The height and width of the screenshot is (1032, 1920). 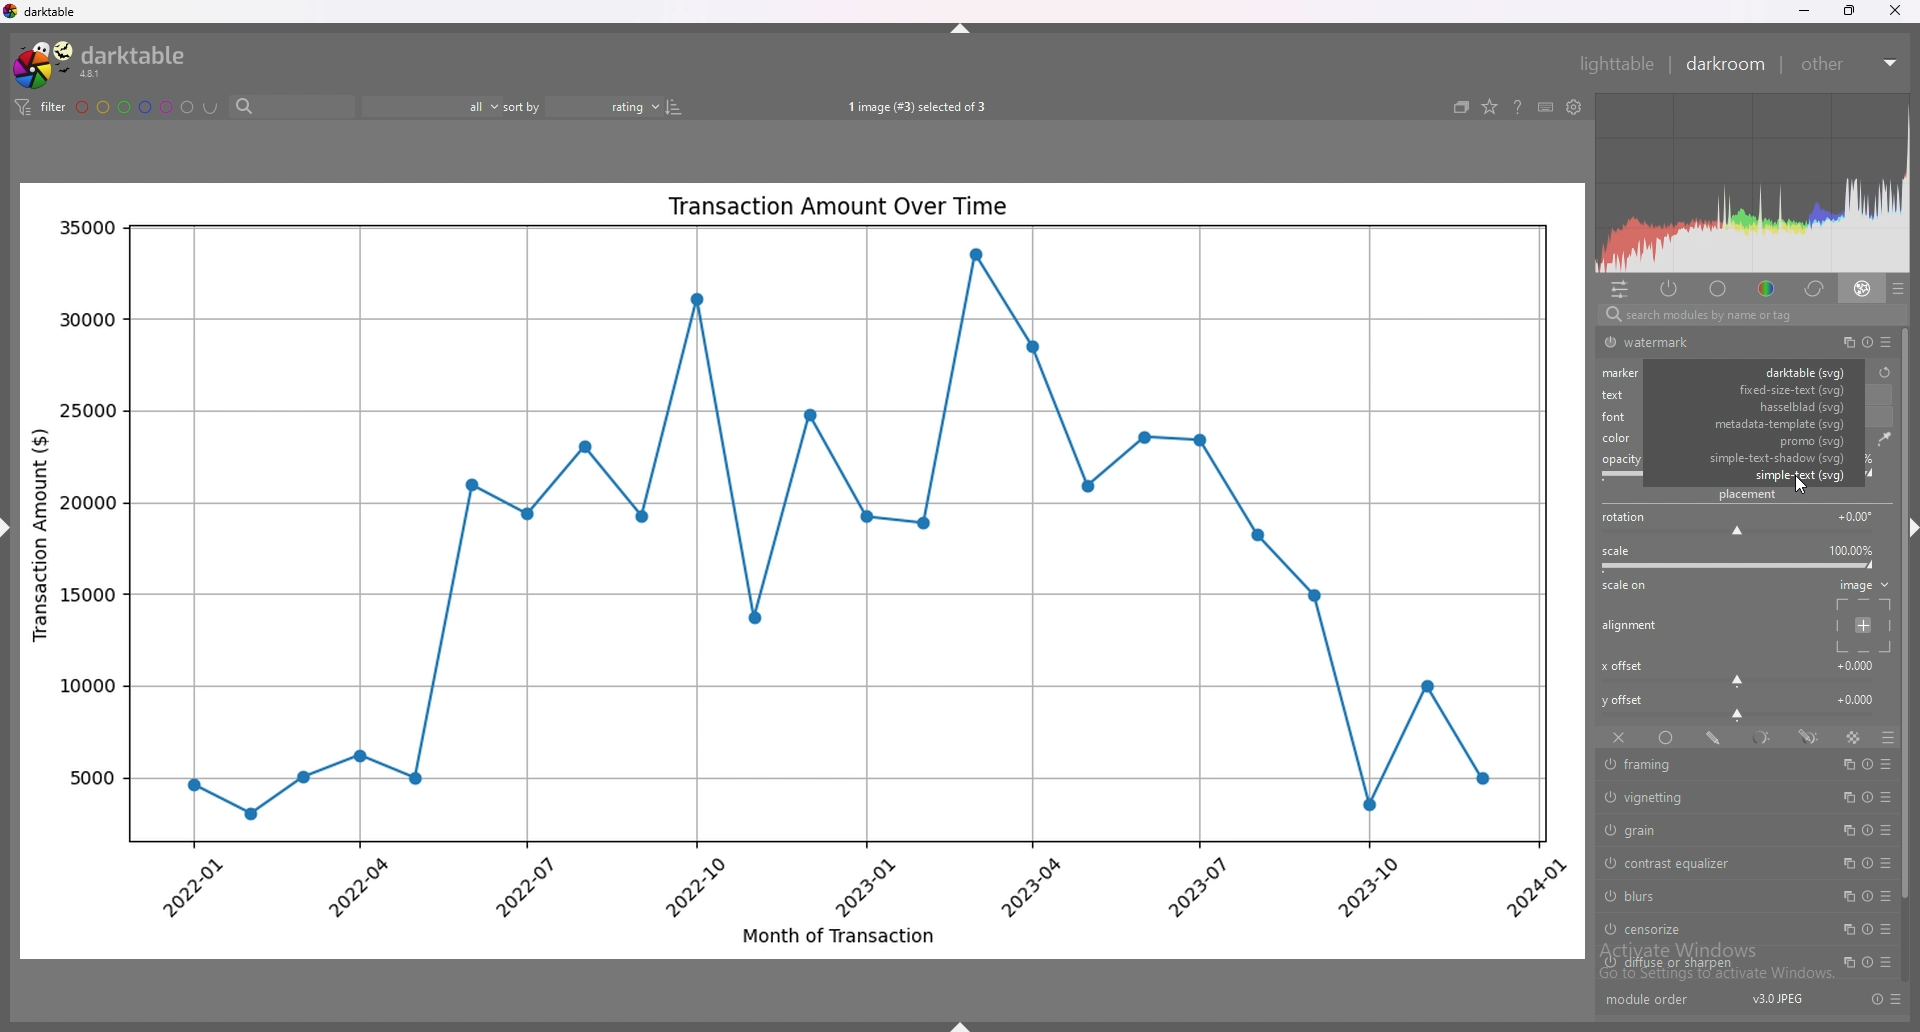 I want to click on active modules, so click(x=1671, y=290).